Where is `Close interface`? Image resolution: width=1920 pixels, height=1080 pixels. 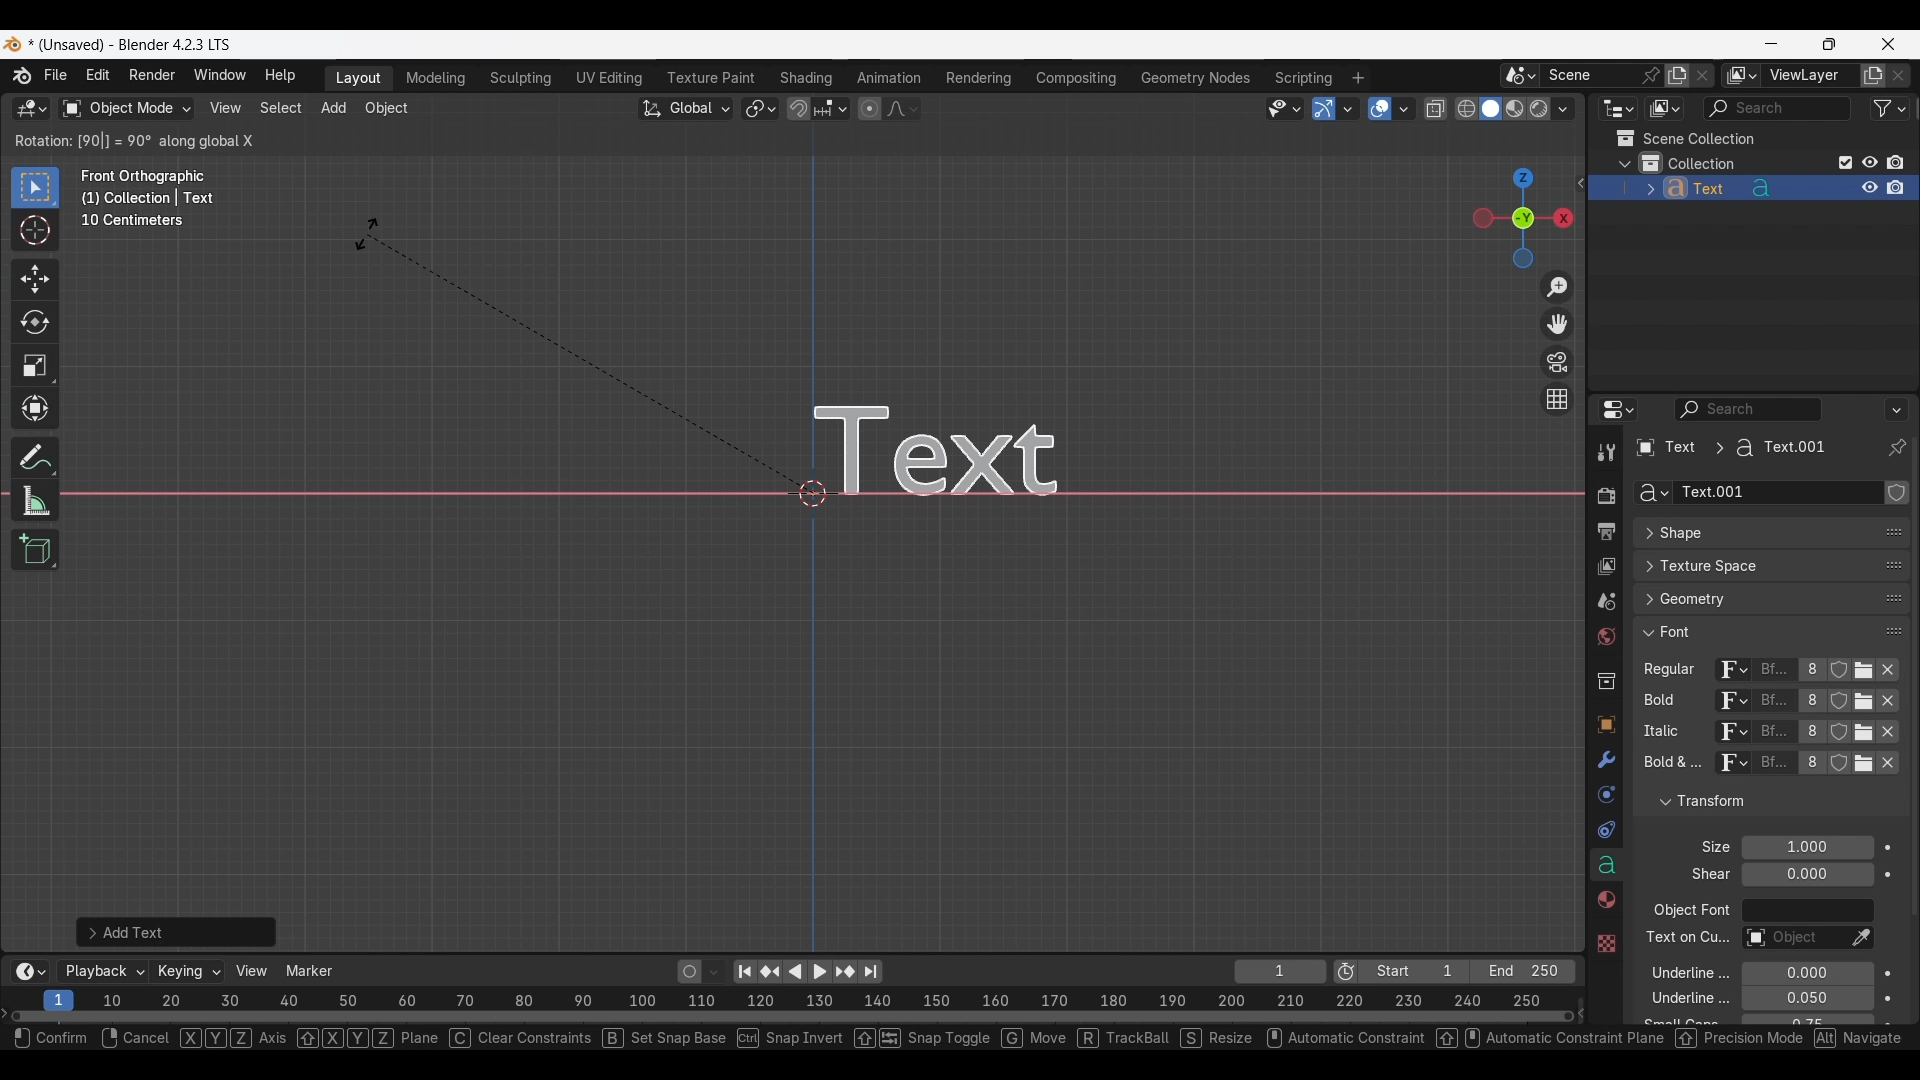
Close interface is located at coordinates (1889, 43).